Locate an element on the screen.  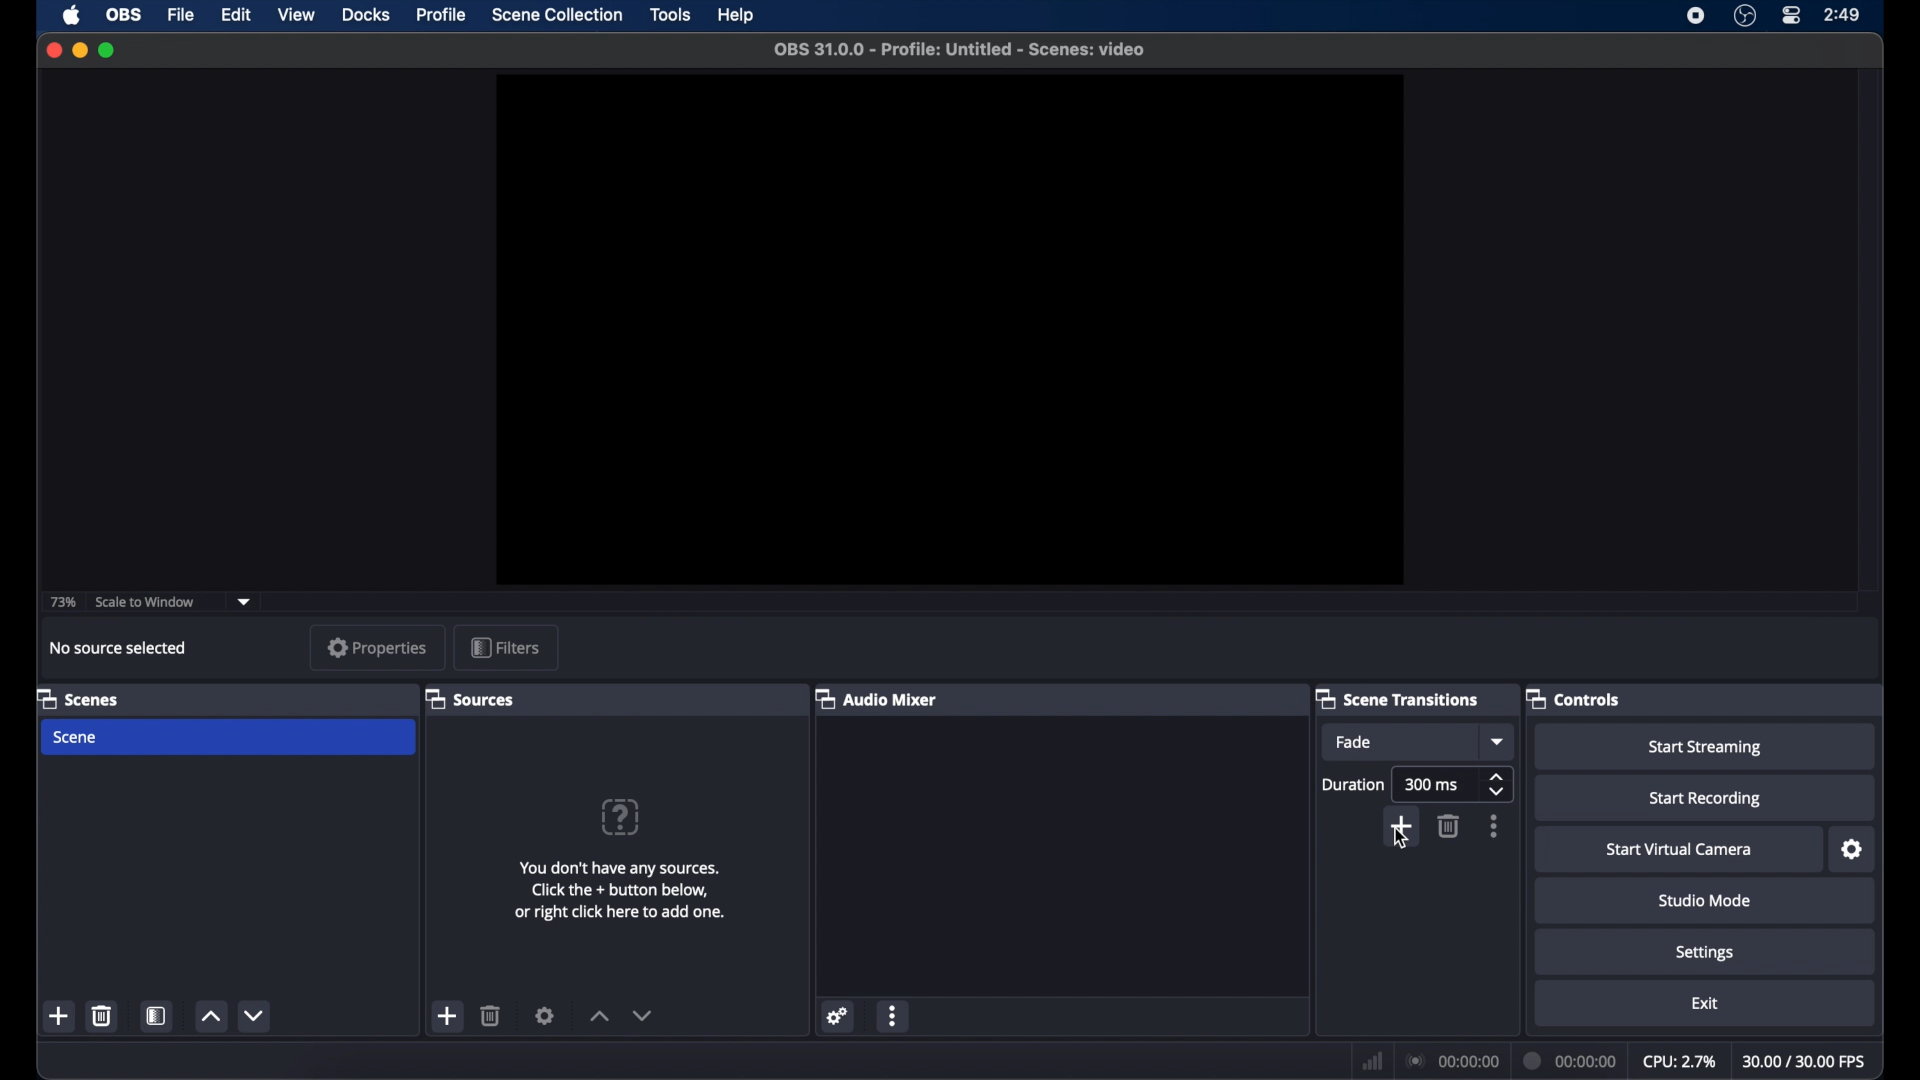
docks is located at coordinates (366, 15).